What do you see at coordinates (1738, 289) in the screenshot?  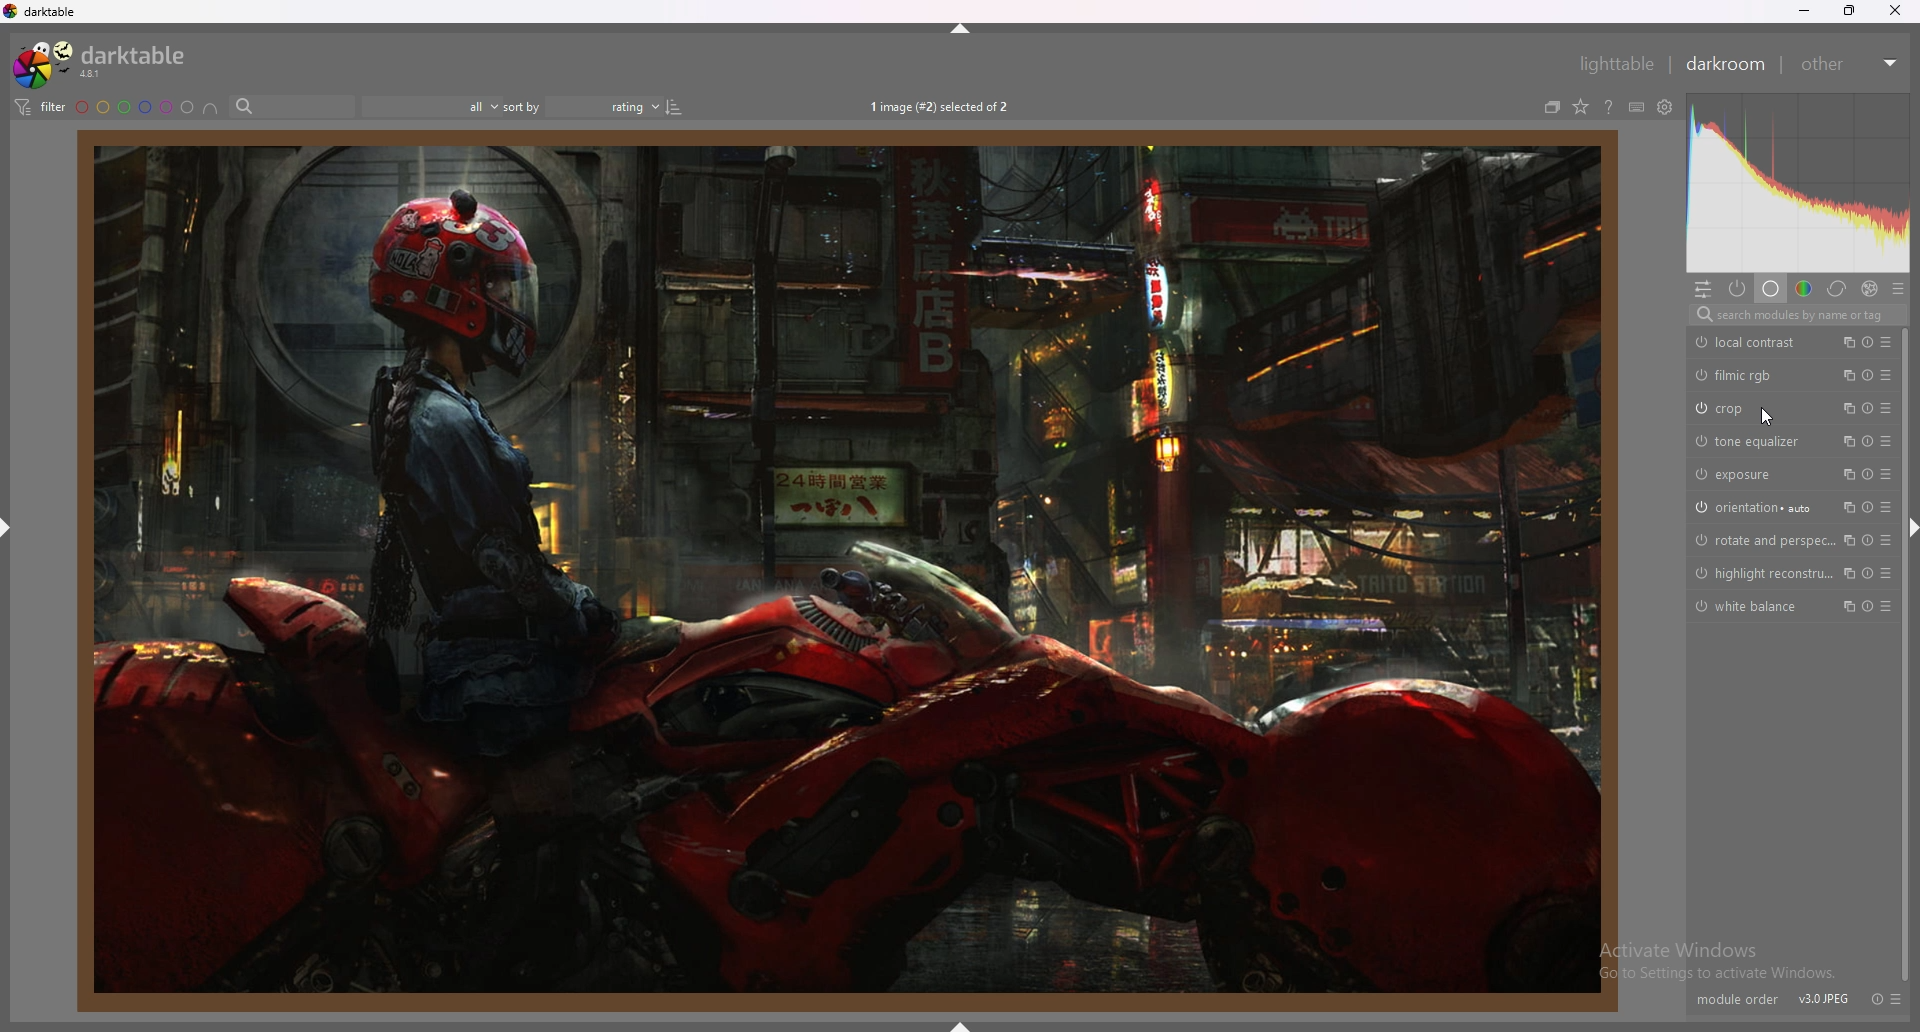 I see `active modules` at bounding box center [1738, 289].